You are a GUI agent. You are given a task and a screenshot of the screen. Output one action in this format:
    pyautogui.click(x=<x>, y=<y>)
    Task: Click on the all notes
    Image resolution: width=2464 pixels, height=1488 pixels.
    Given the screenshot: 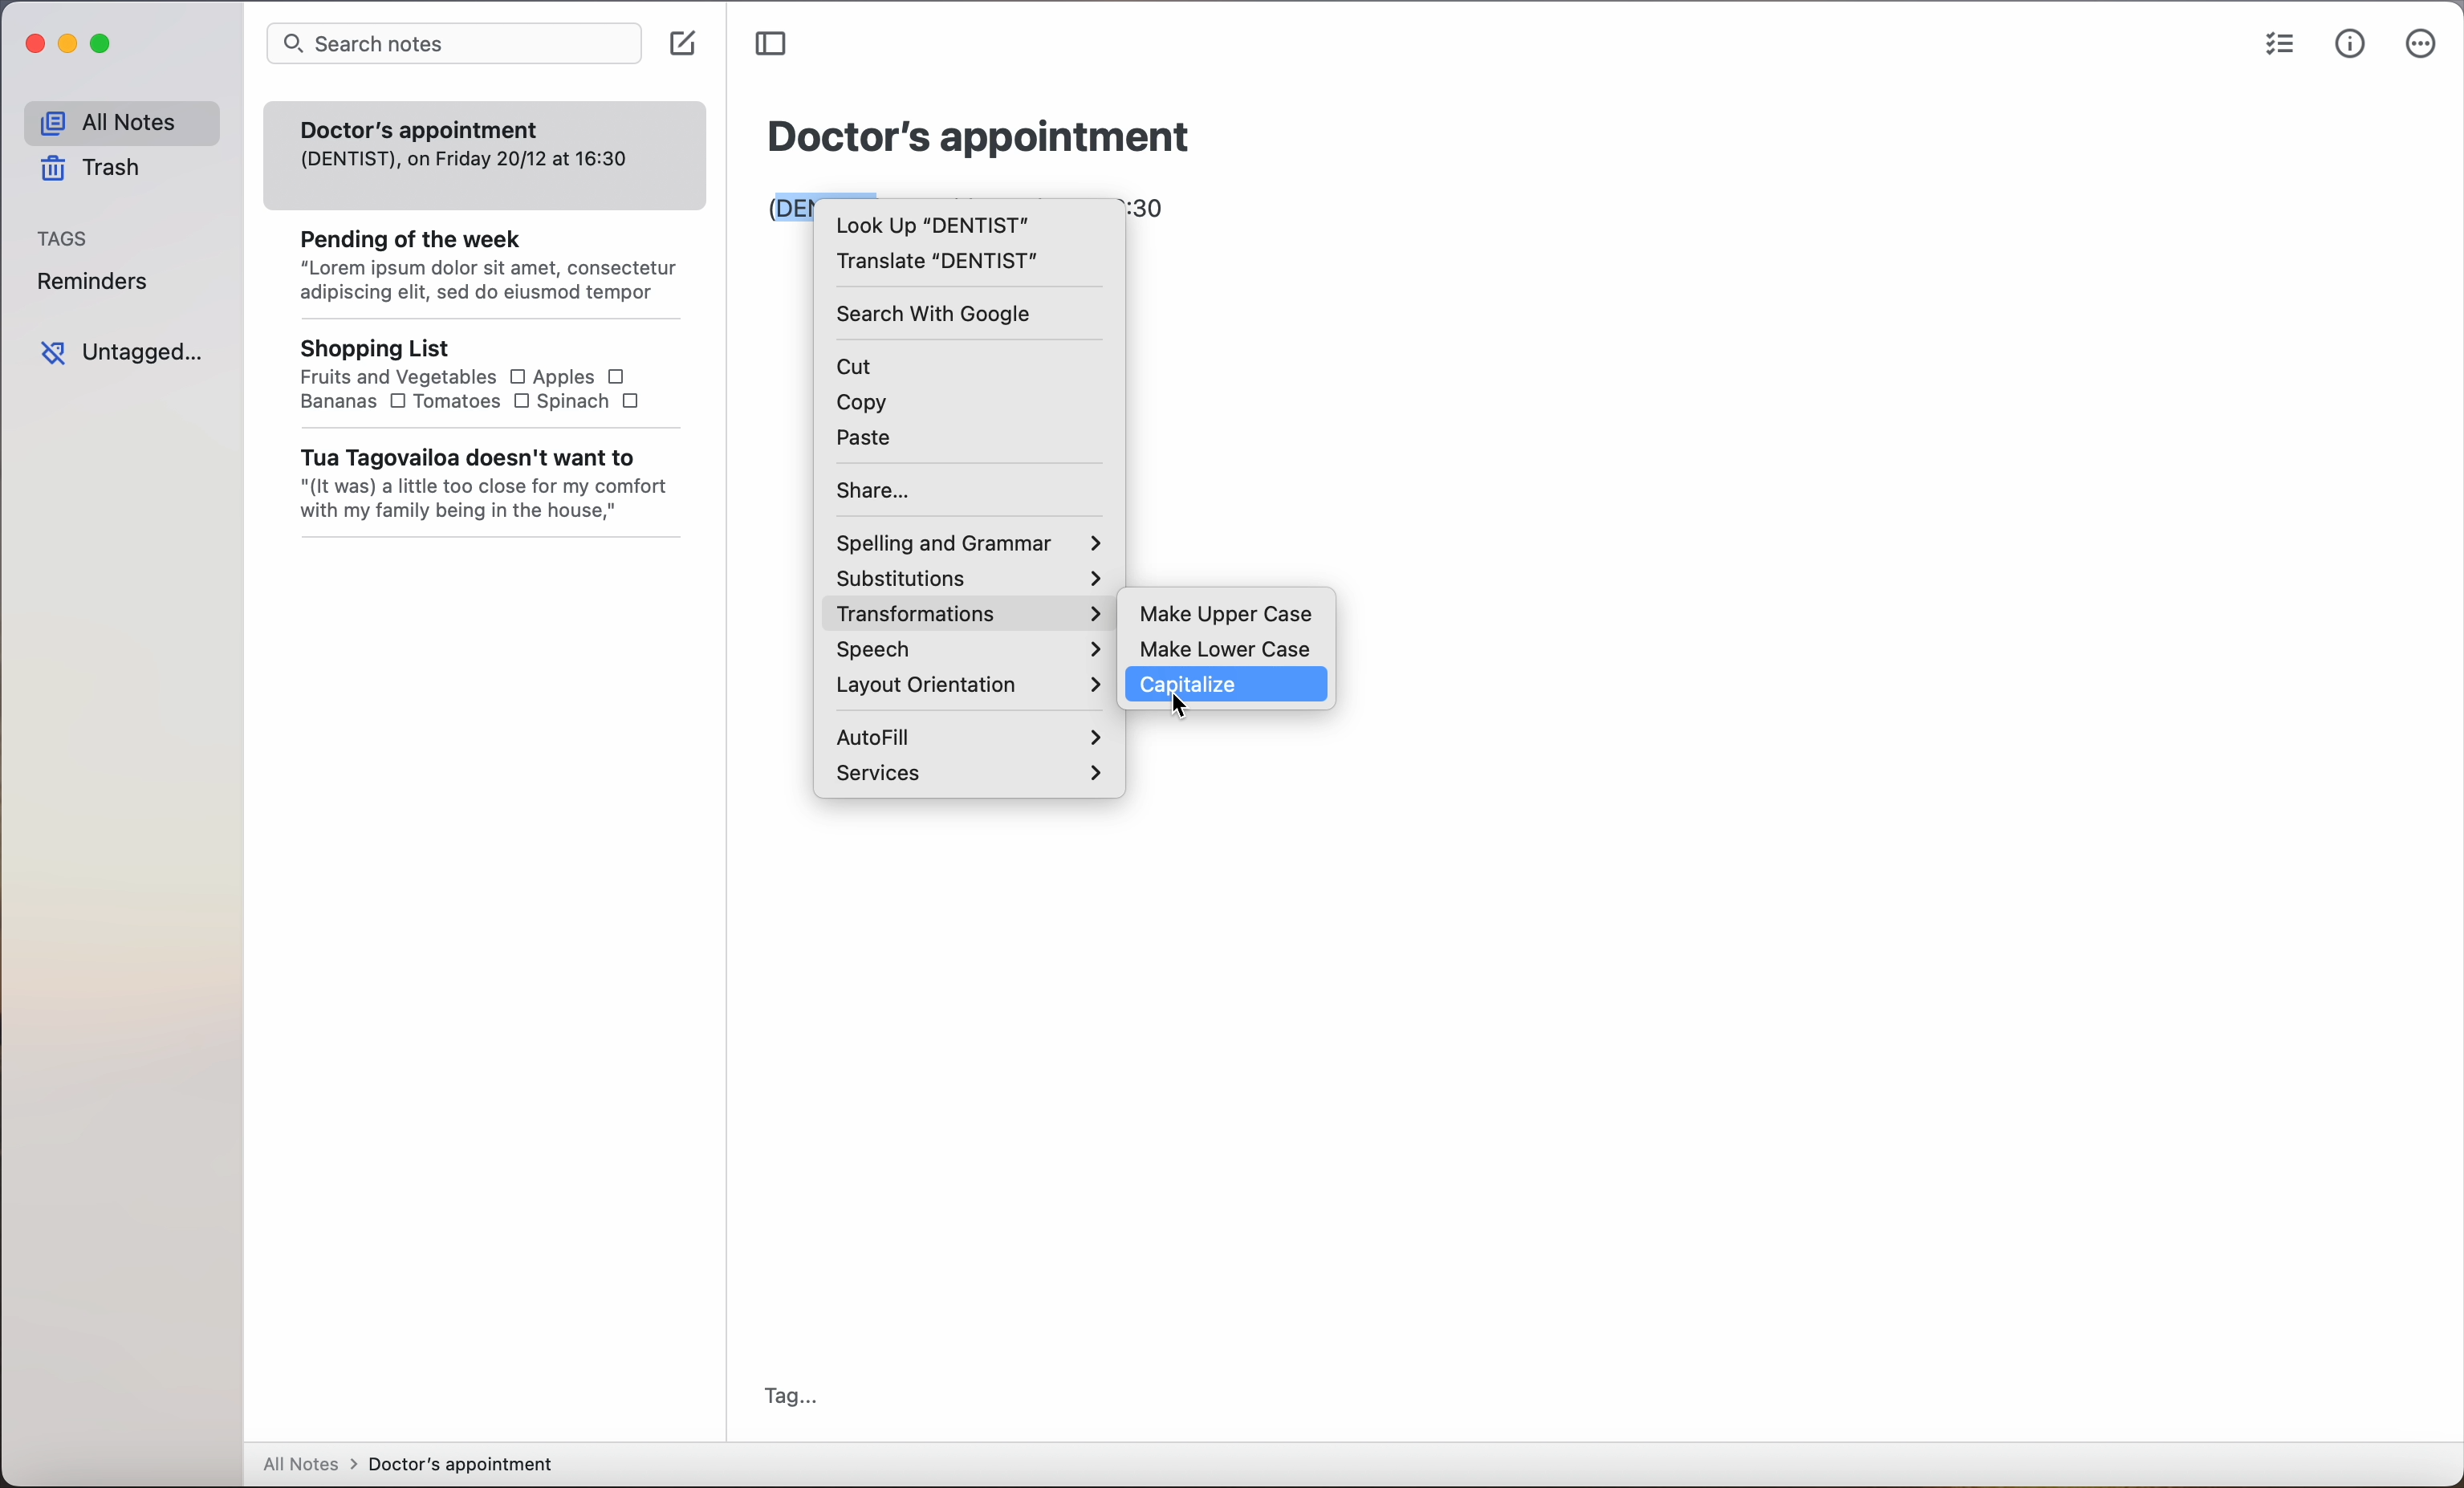 What is the action you would take?
    pyautogui.click(x=121, y=117)
    